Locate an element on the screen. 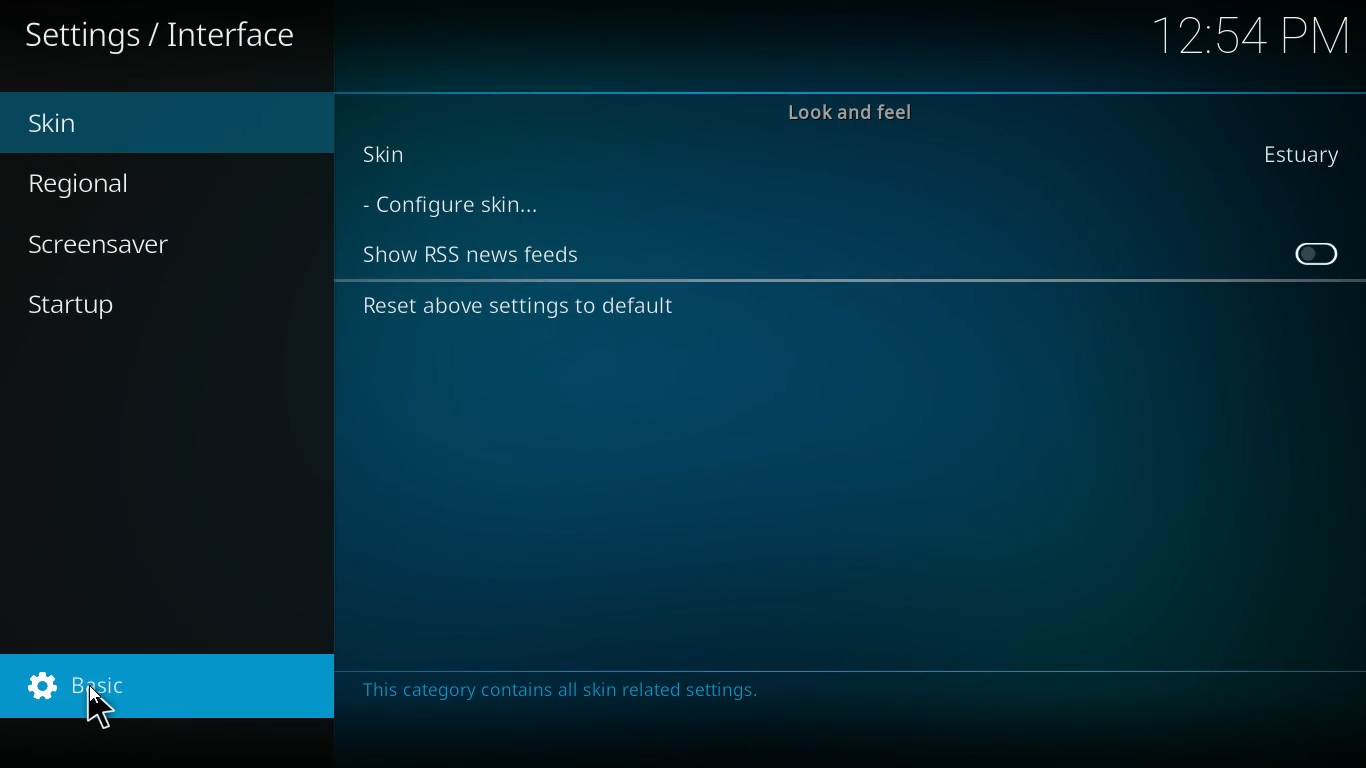  off is located at coordinates (1314, 253).